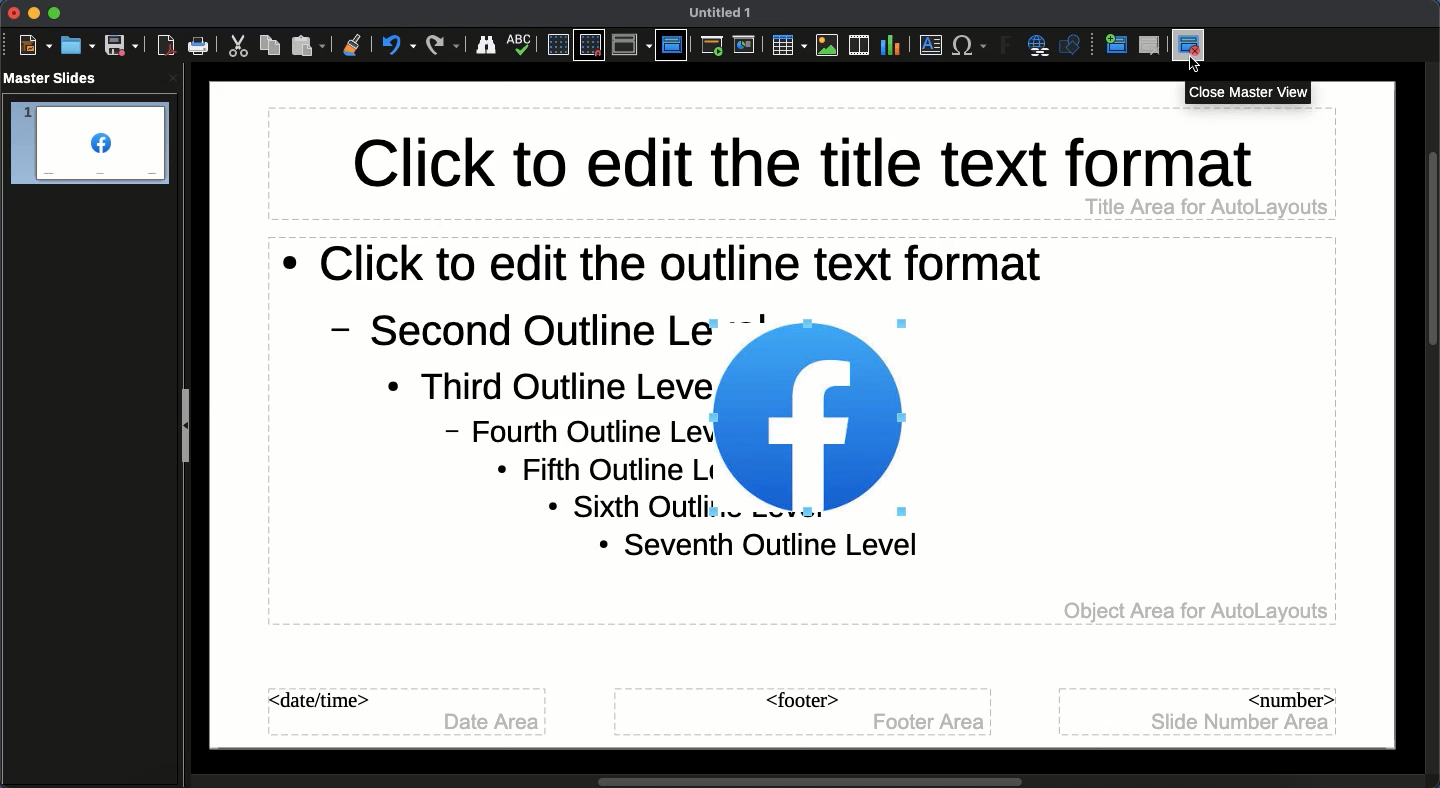  What do you see at coordinates (811, 782) in the screenshot?
I see `Scroll bar` at bounding box center [811, 782].